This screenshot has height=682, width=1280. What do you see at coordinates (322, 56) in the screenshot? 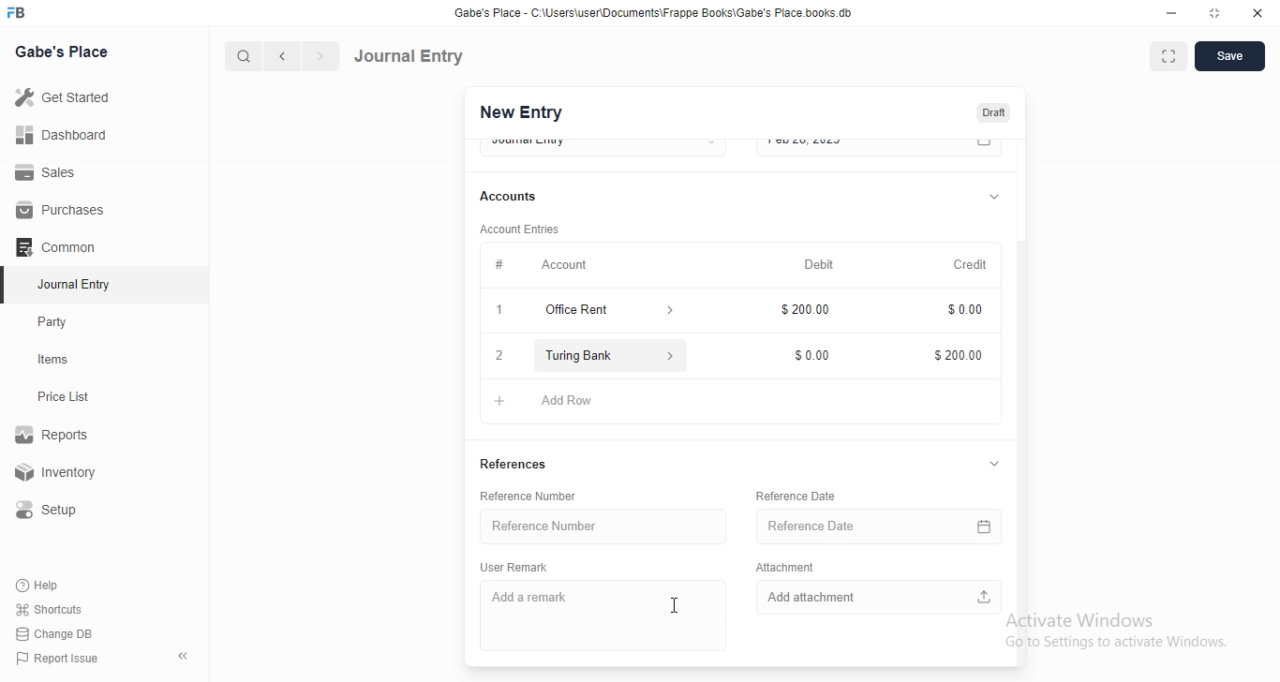
I see `forward` at bounding box center [322, 56].